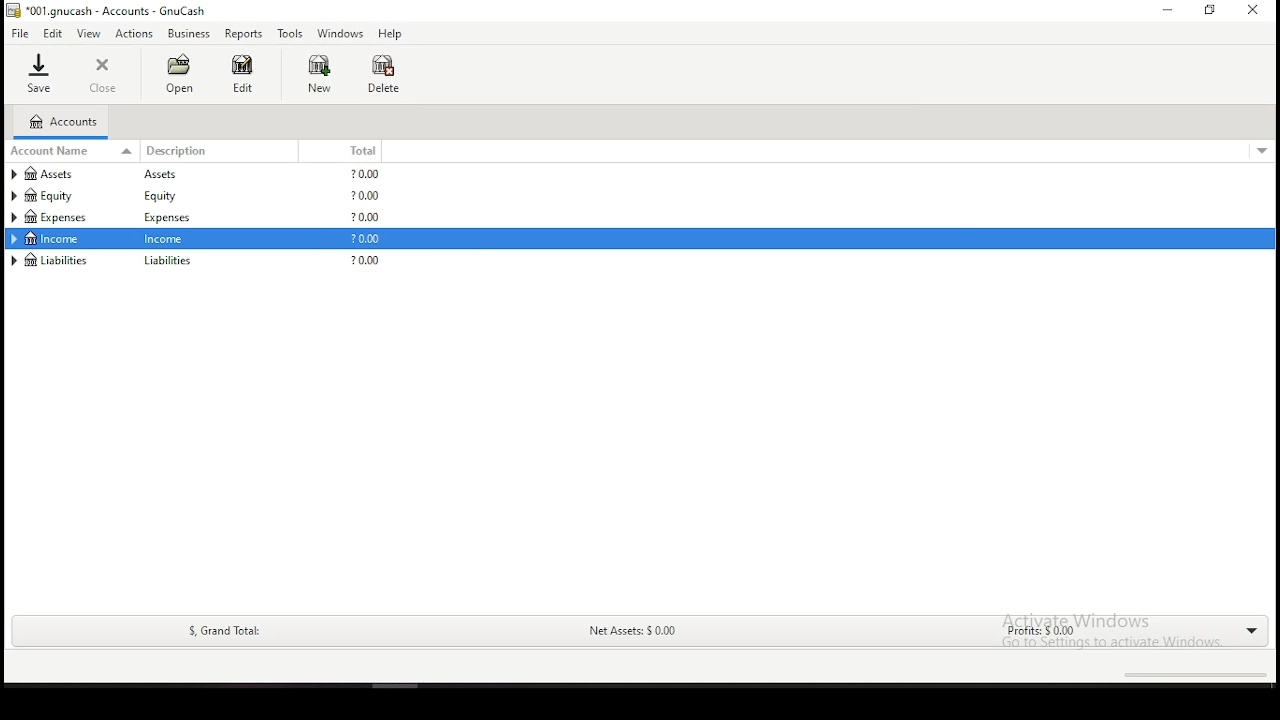  I want to click on new, so click(319, 73).